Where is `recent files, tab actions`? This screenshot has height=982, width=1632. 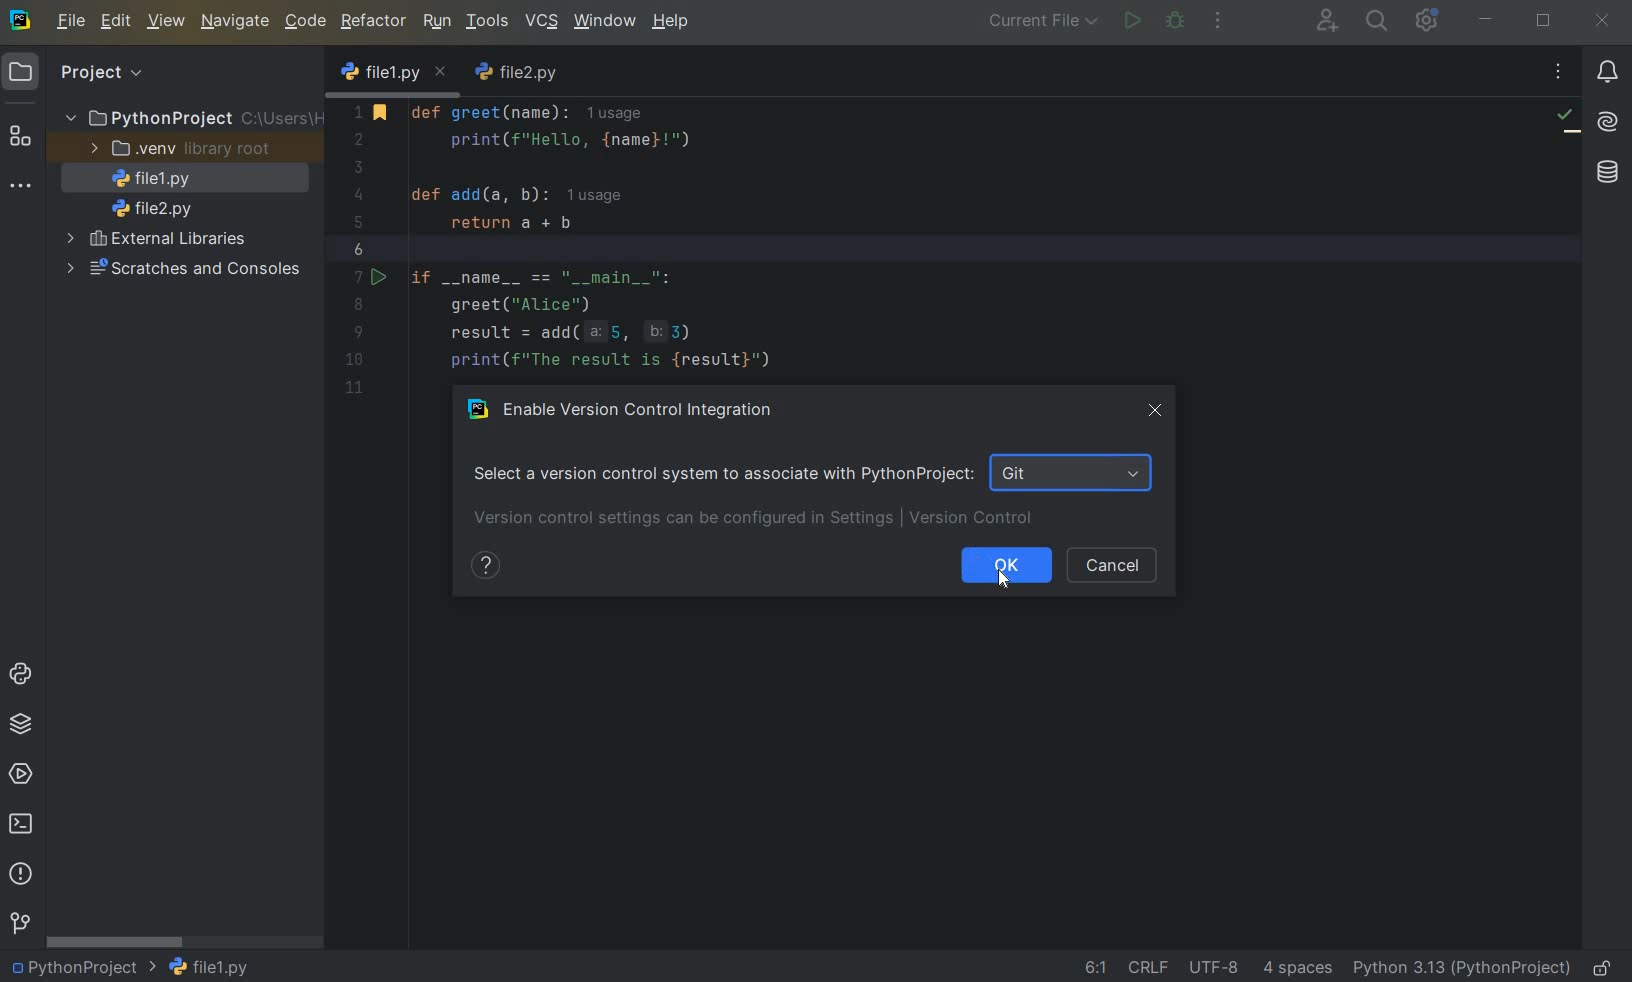 recent files, tab actions is located at coordinates (1560, 74).